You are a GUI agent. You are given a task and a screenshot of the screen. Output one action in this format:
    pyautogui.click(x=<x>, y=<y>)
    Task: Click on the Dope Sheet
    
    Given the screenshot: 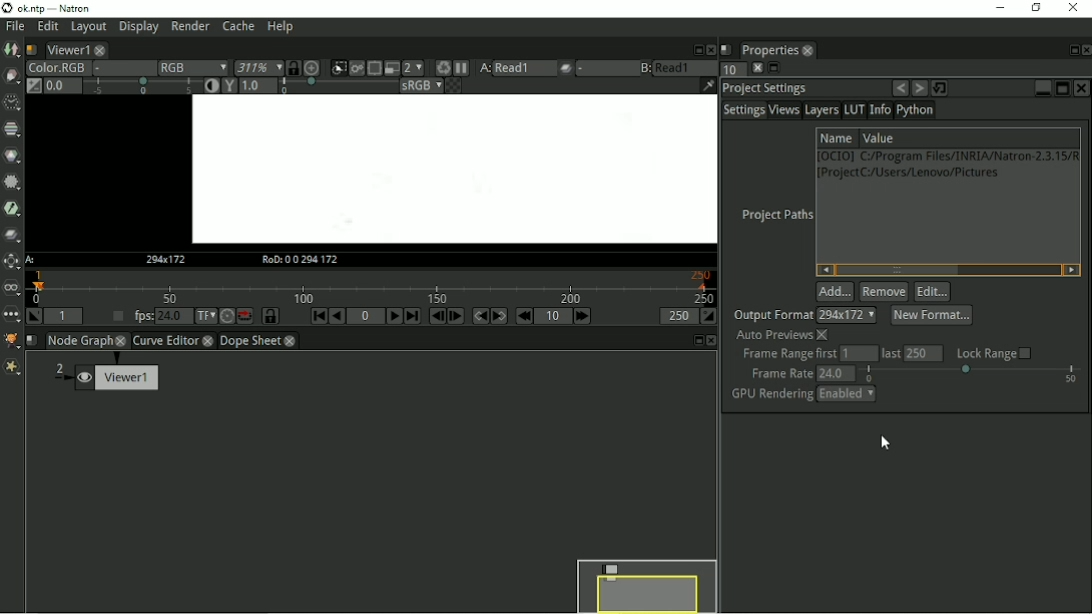 What is the action you would take?
    pyautogui.click(x=250, y=340)
    